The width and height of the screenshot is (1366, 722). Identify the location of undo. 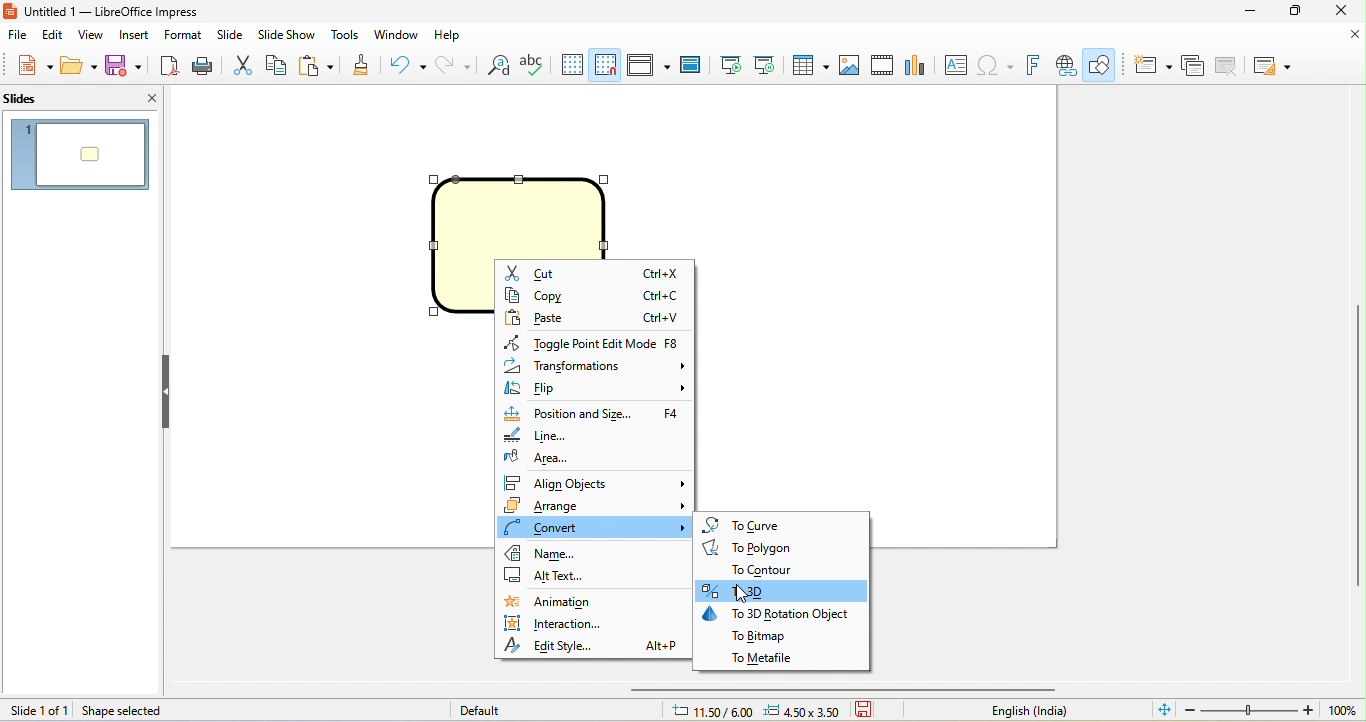
(404, 64).